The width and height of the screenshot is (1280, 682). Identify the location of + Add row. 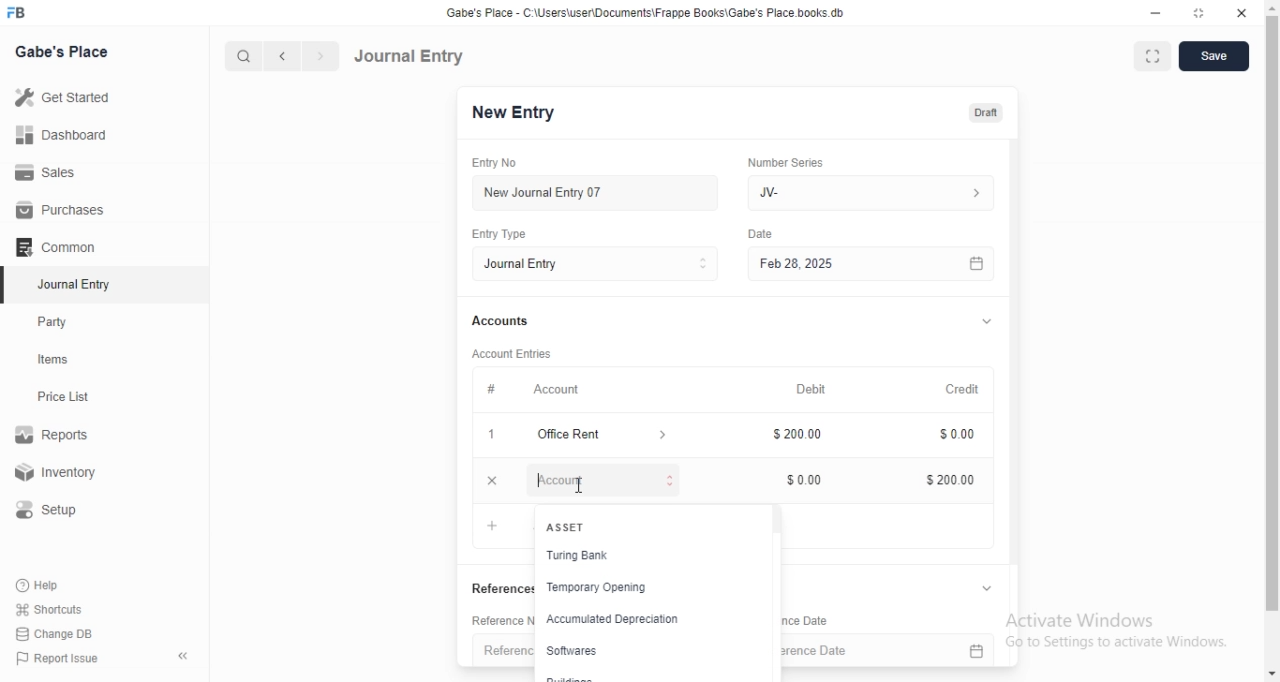
(499, 525).